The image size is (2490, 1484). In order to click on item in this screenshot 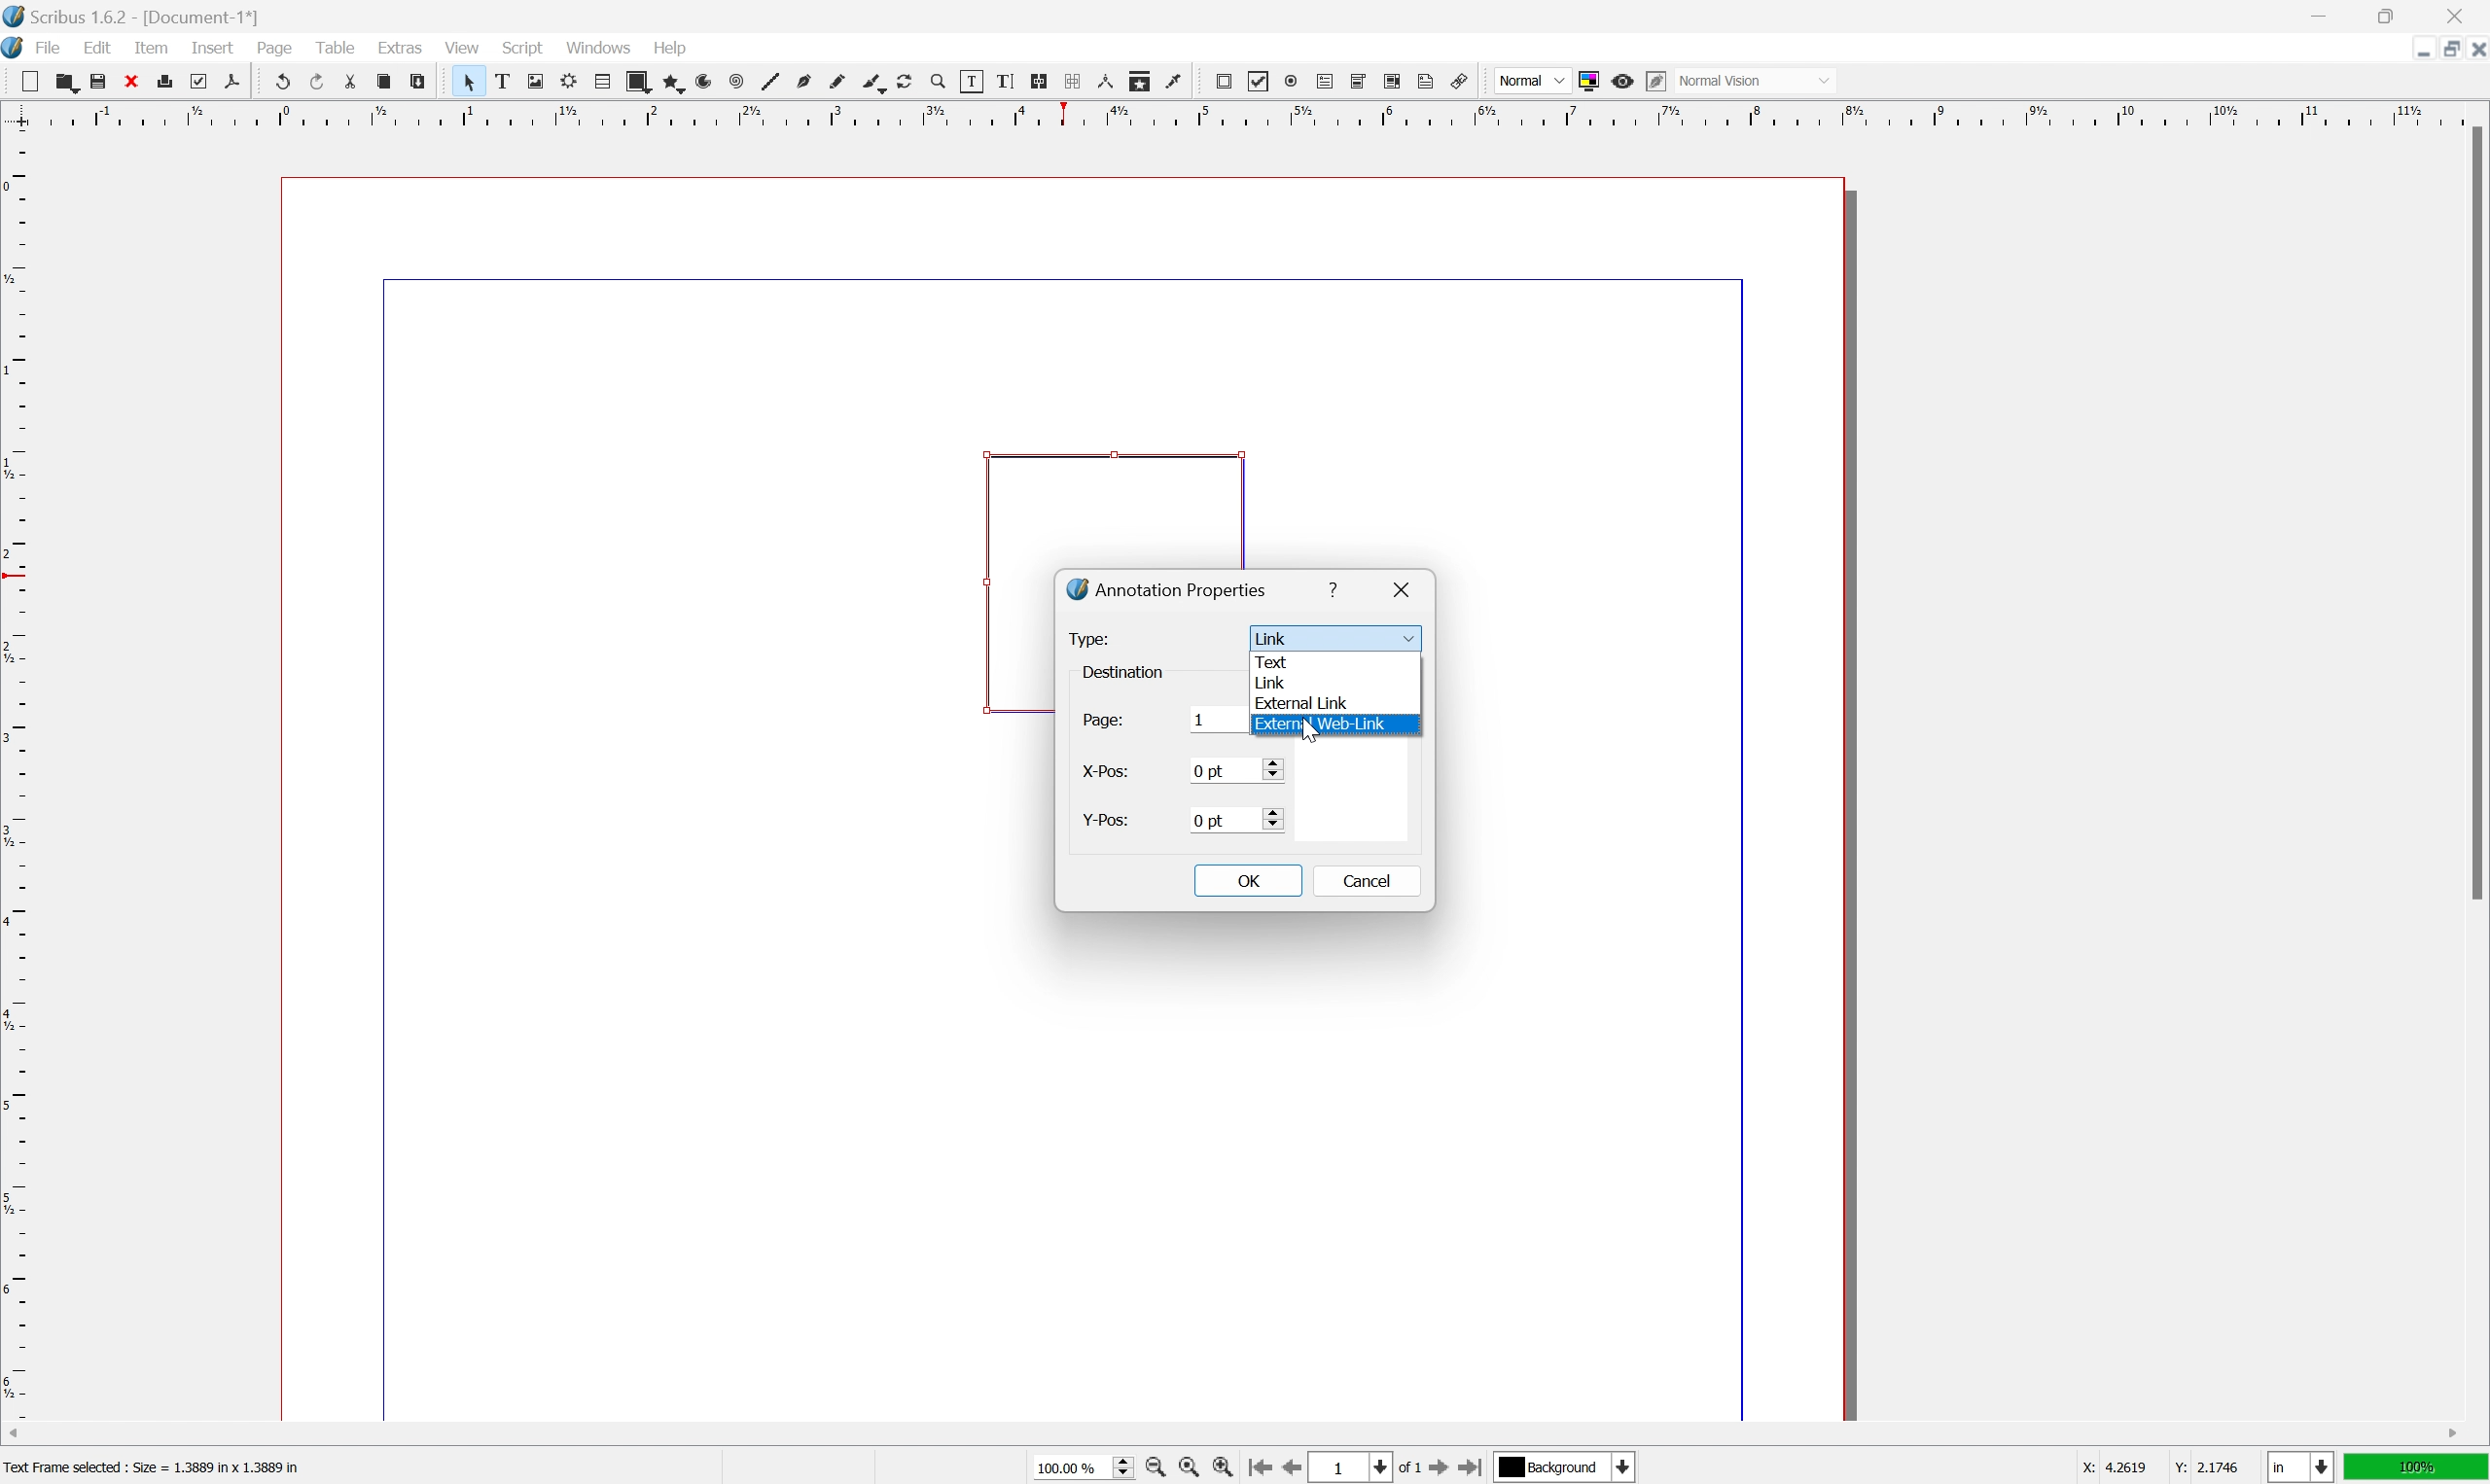, I will do `click(151, 47)`.